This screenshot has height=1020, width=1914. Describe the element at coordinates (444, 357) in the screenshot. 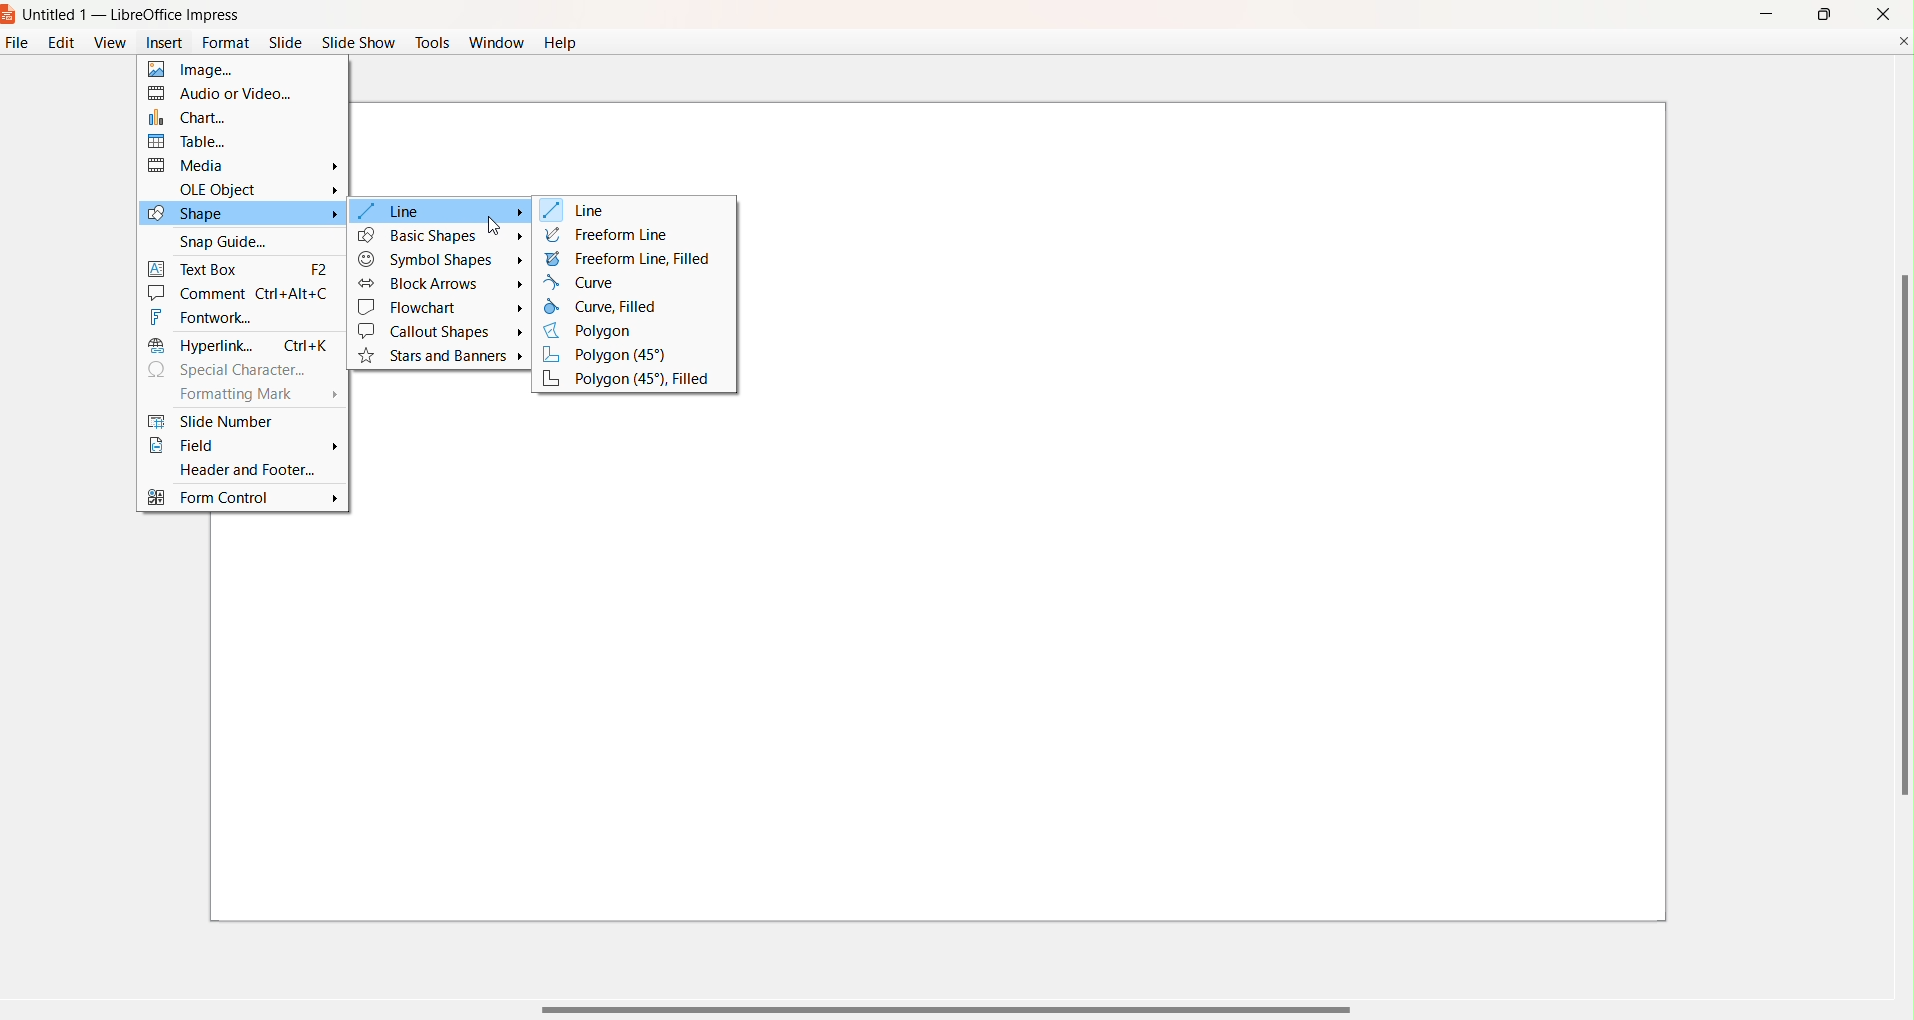

I see `Stars and Banners` at that location.